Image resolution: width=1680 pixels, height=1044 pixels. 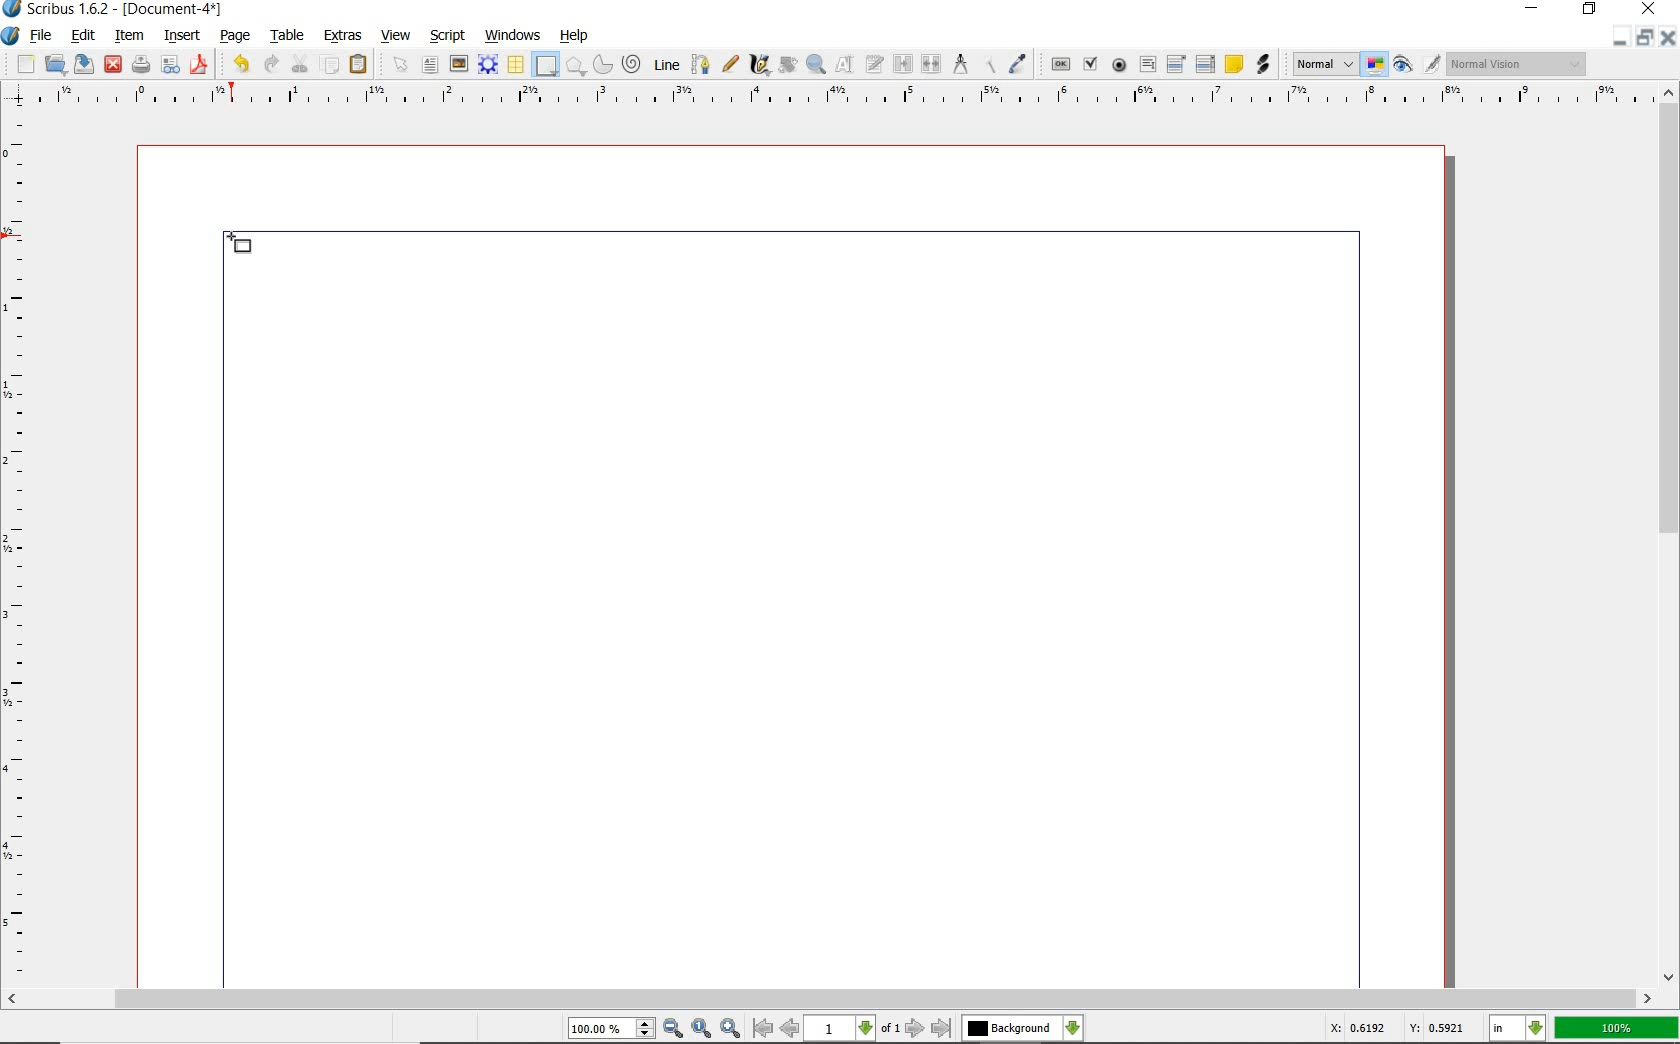 What do you see at coordinates (19, 64) in the screenshot?
I see `new` at bounding box center [19, 64].